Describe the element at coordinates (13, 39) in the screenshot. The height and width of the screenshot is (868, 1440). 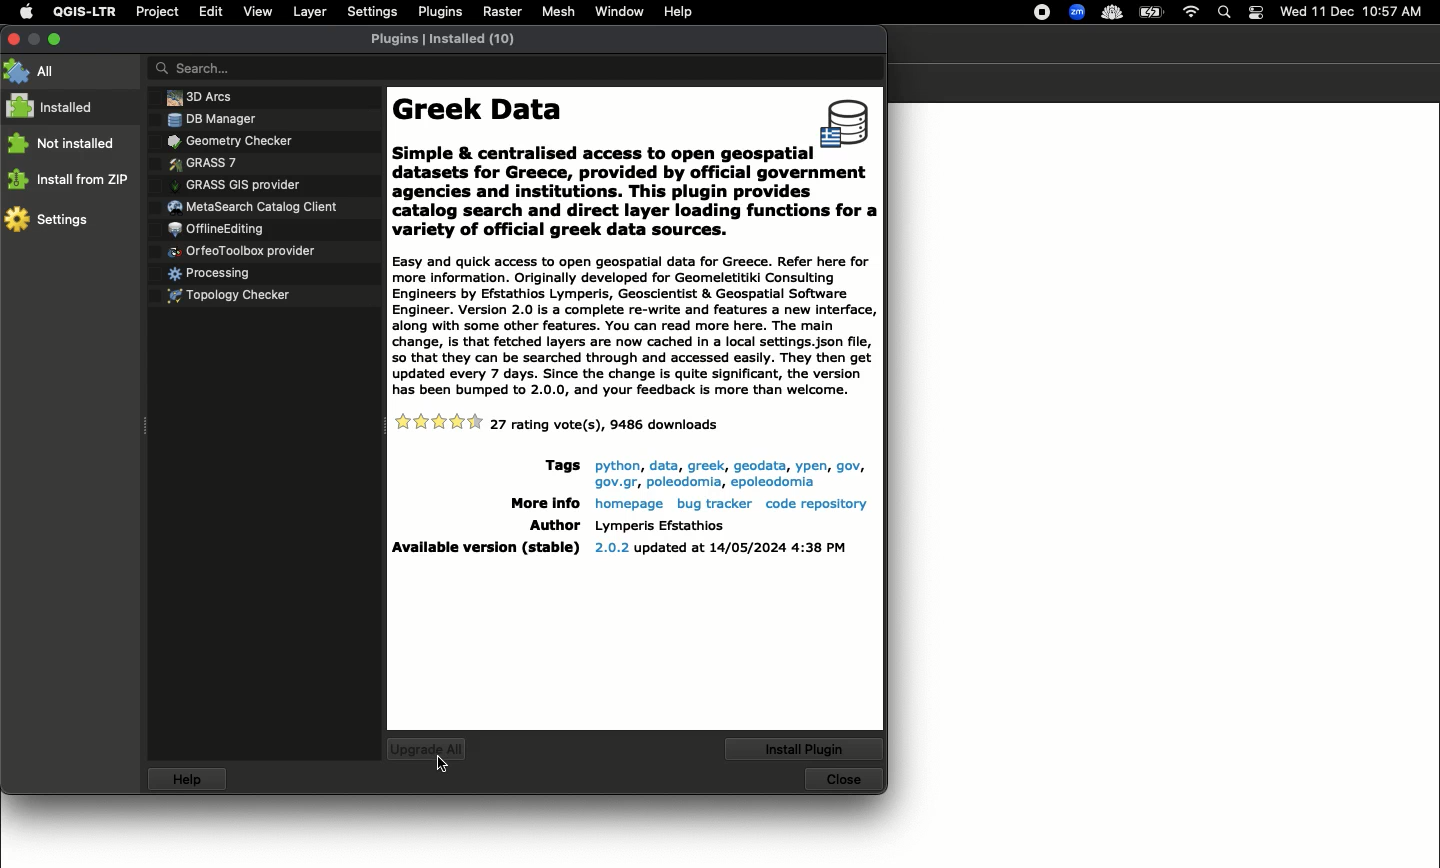
I see `Close` at that location.